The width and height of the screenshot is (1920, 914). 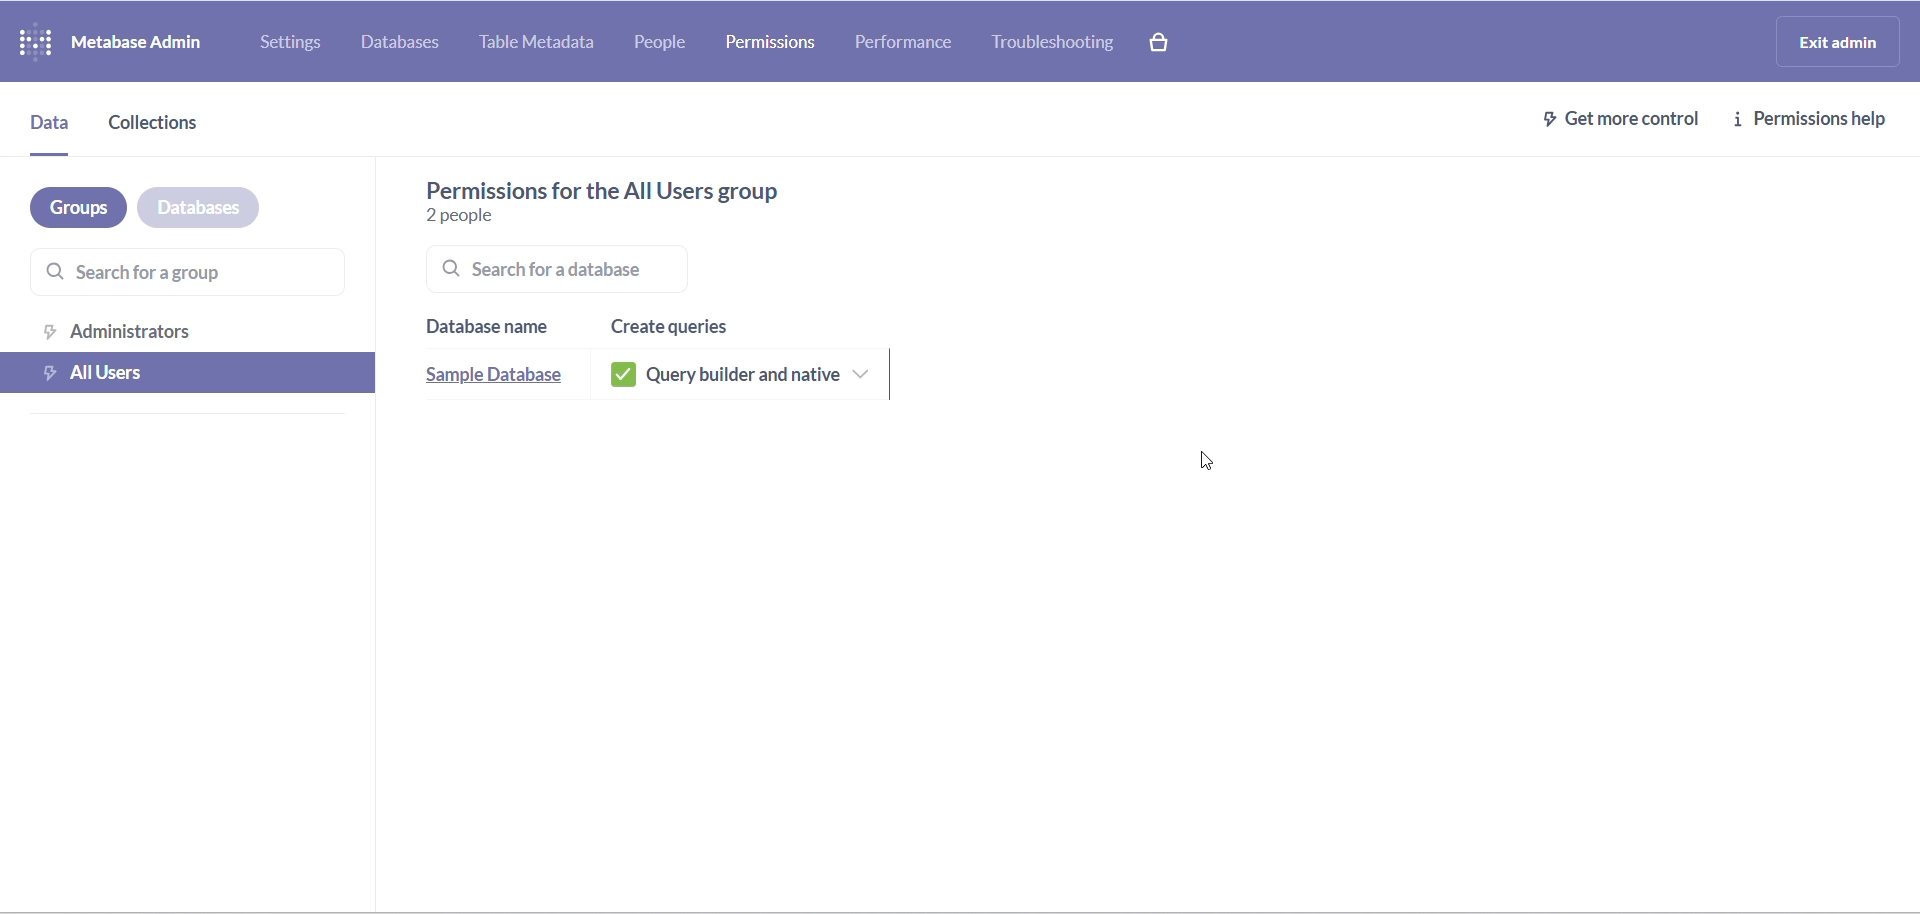 What do you see at coordinates (193, 272) in the screenshot?
I see `search for a group` at bounding box center [193, 272].